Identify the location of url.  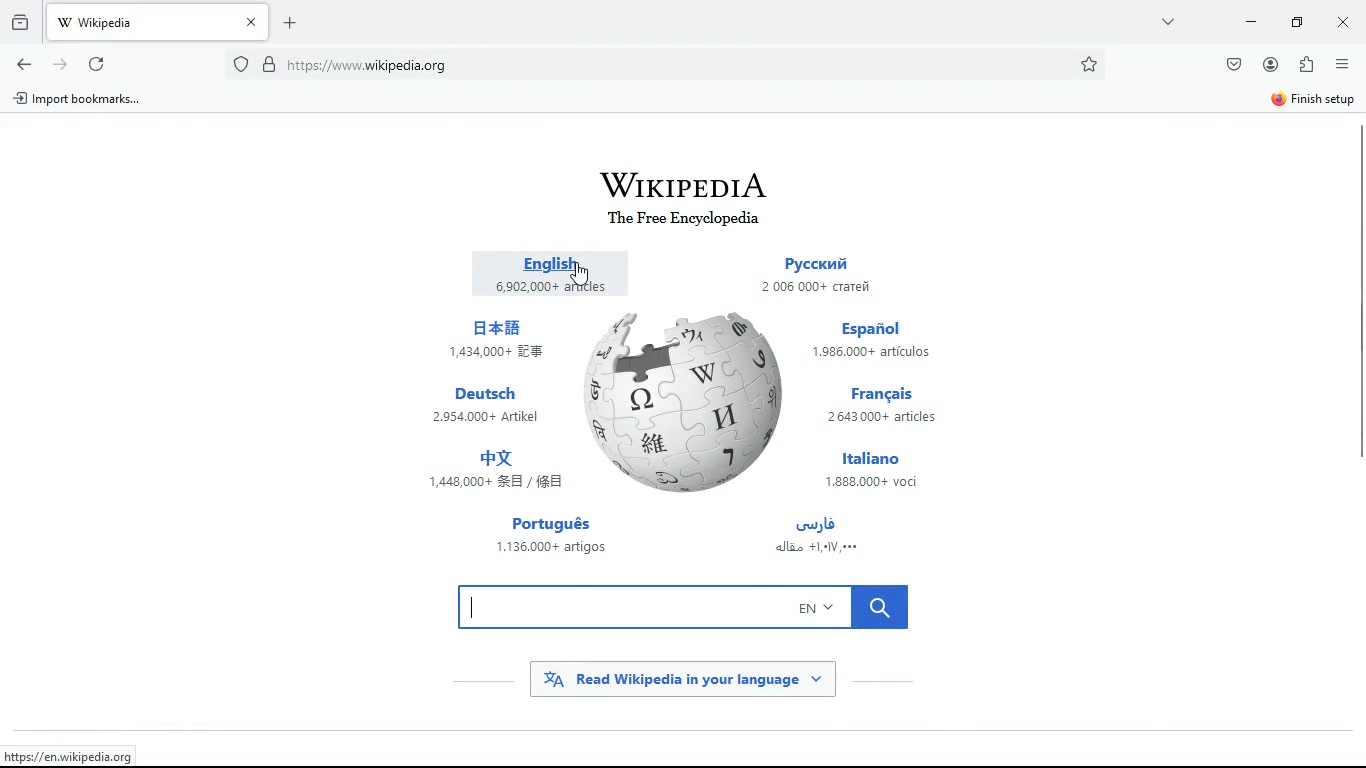
(394, 65).